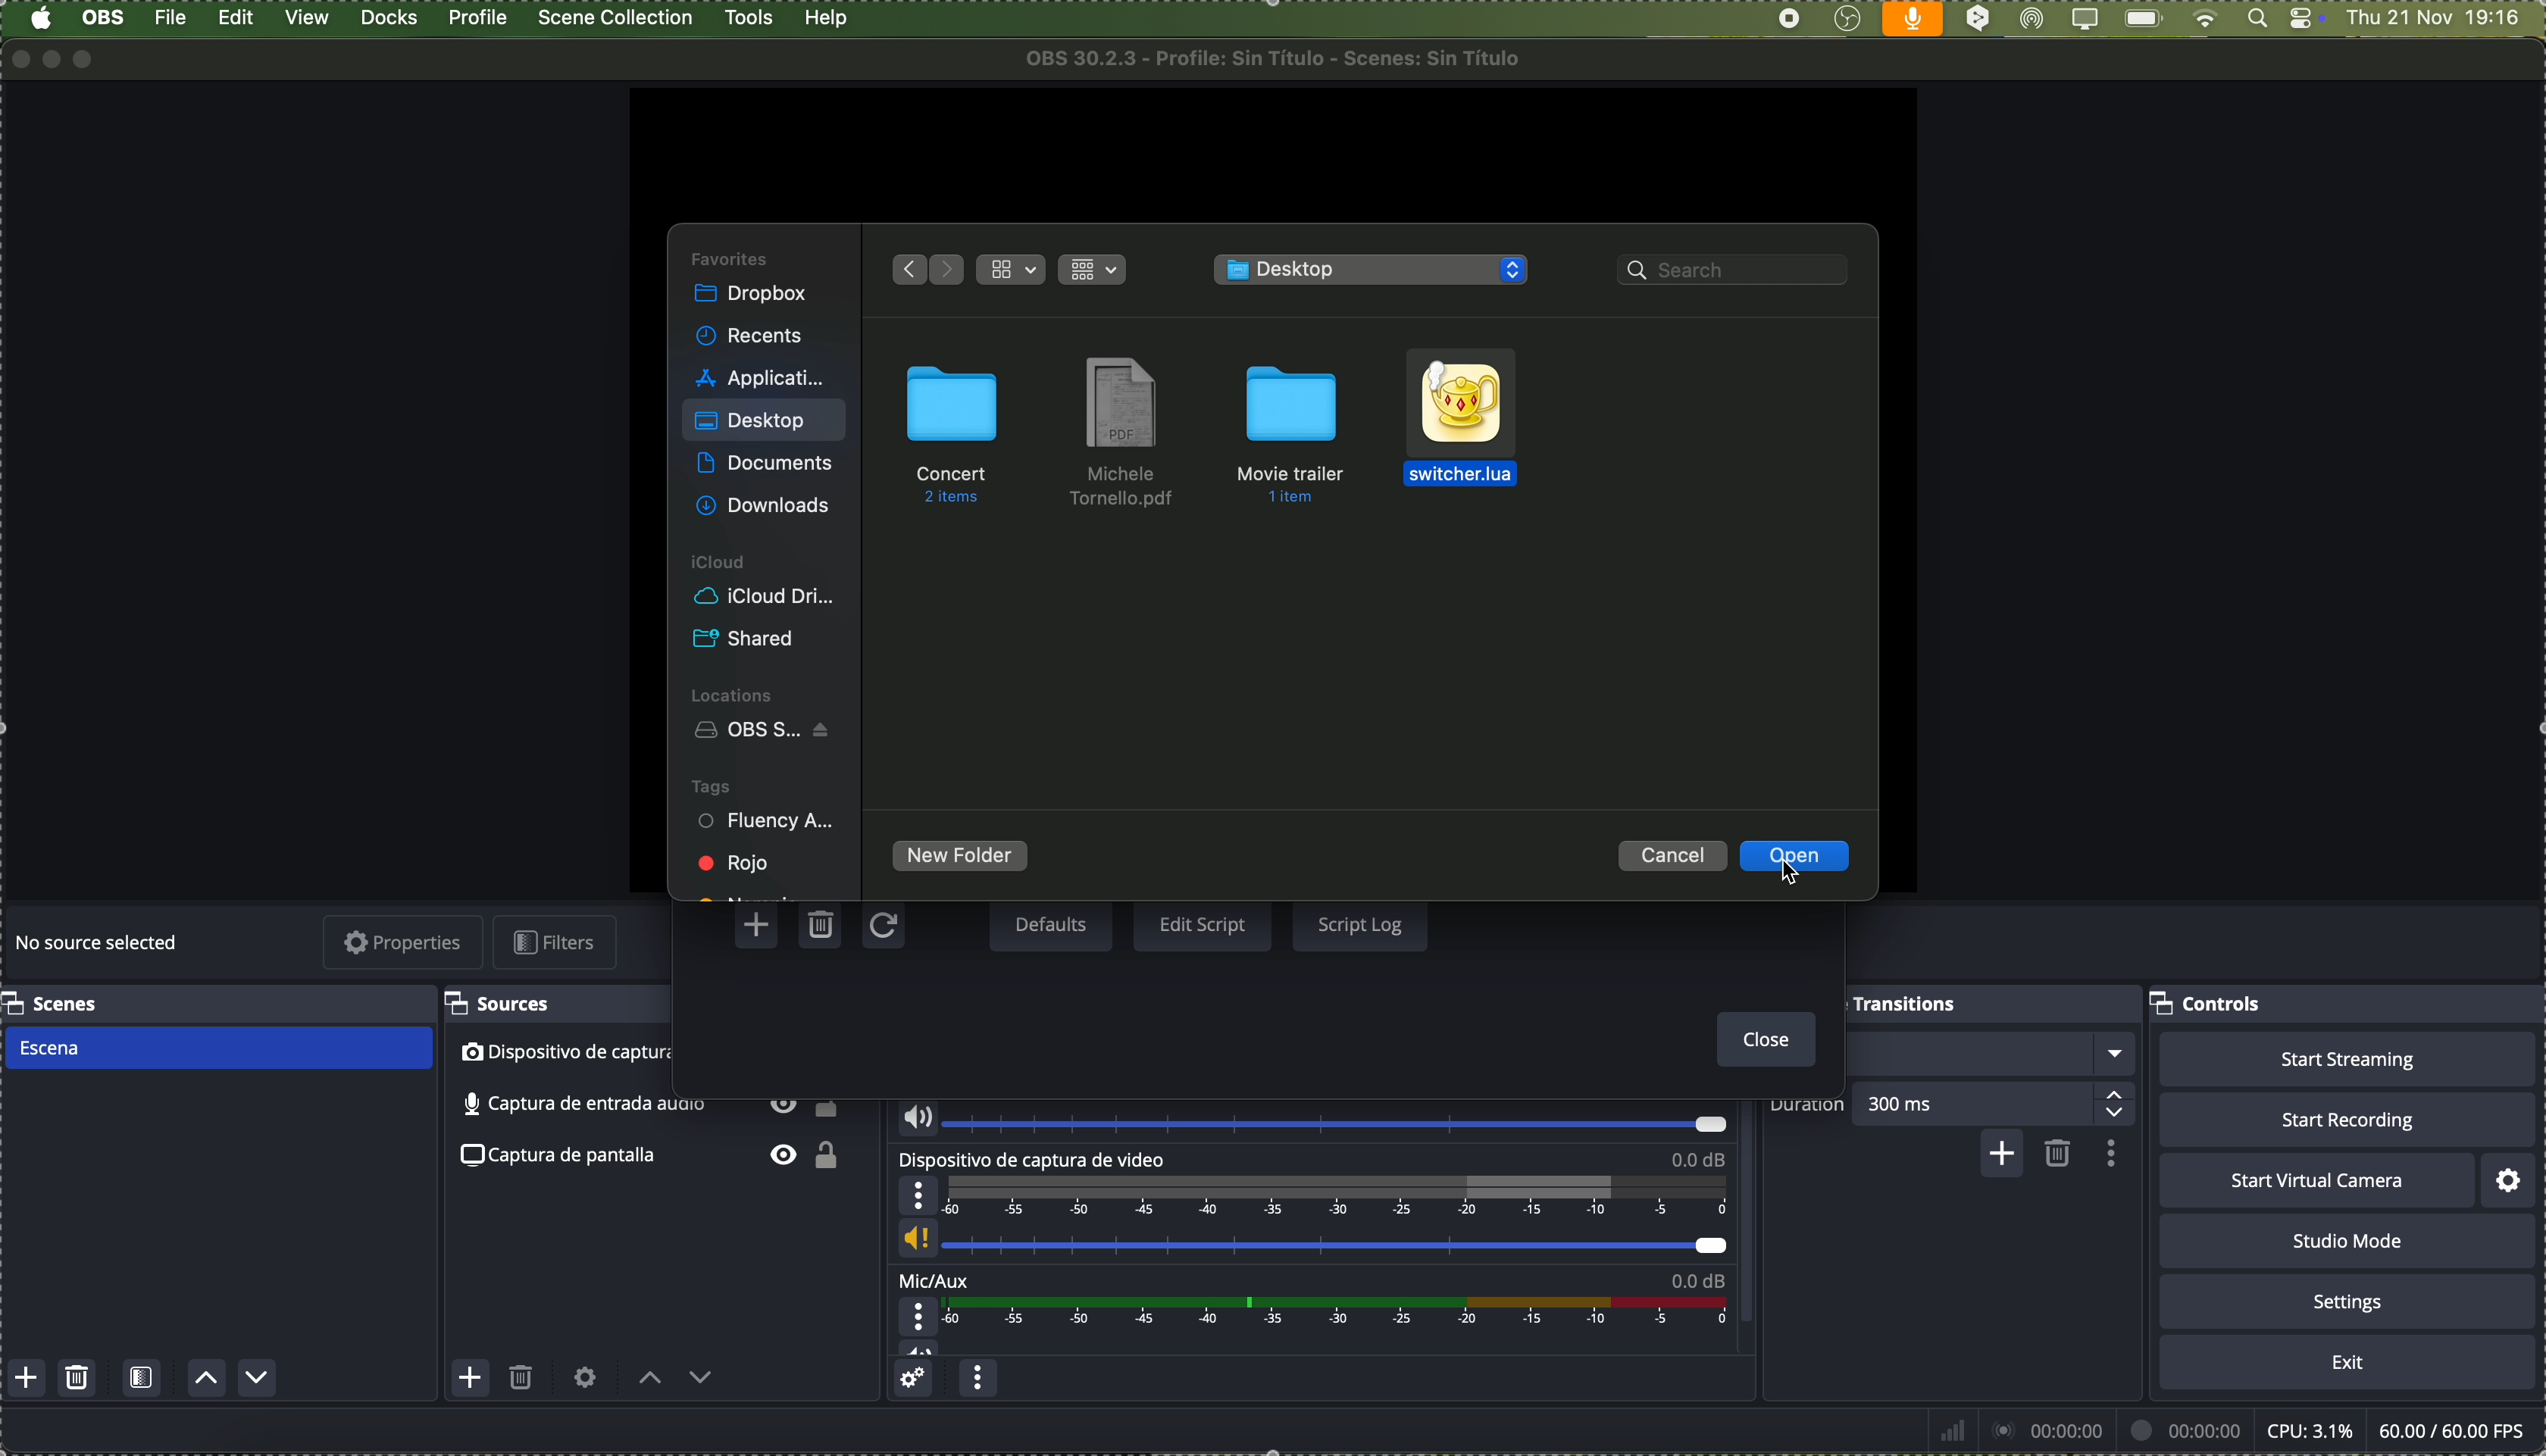  What do you see at coordinates (100, 945) in the screenshot?
I see `no source selected` at bounding box center [100, 945].